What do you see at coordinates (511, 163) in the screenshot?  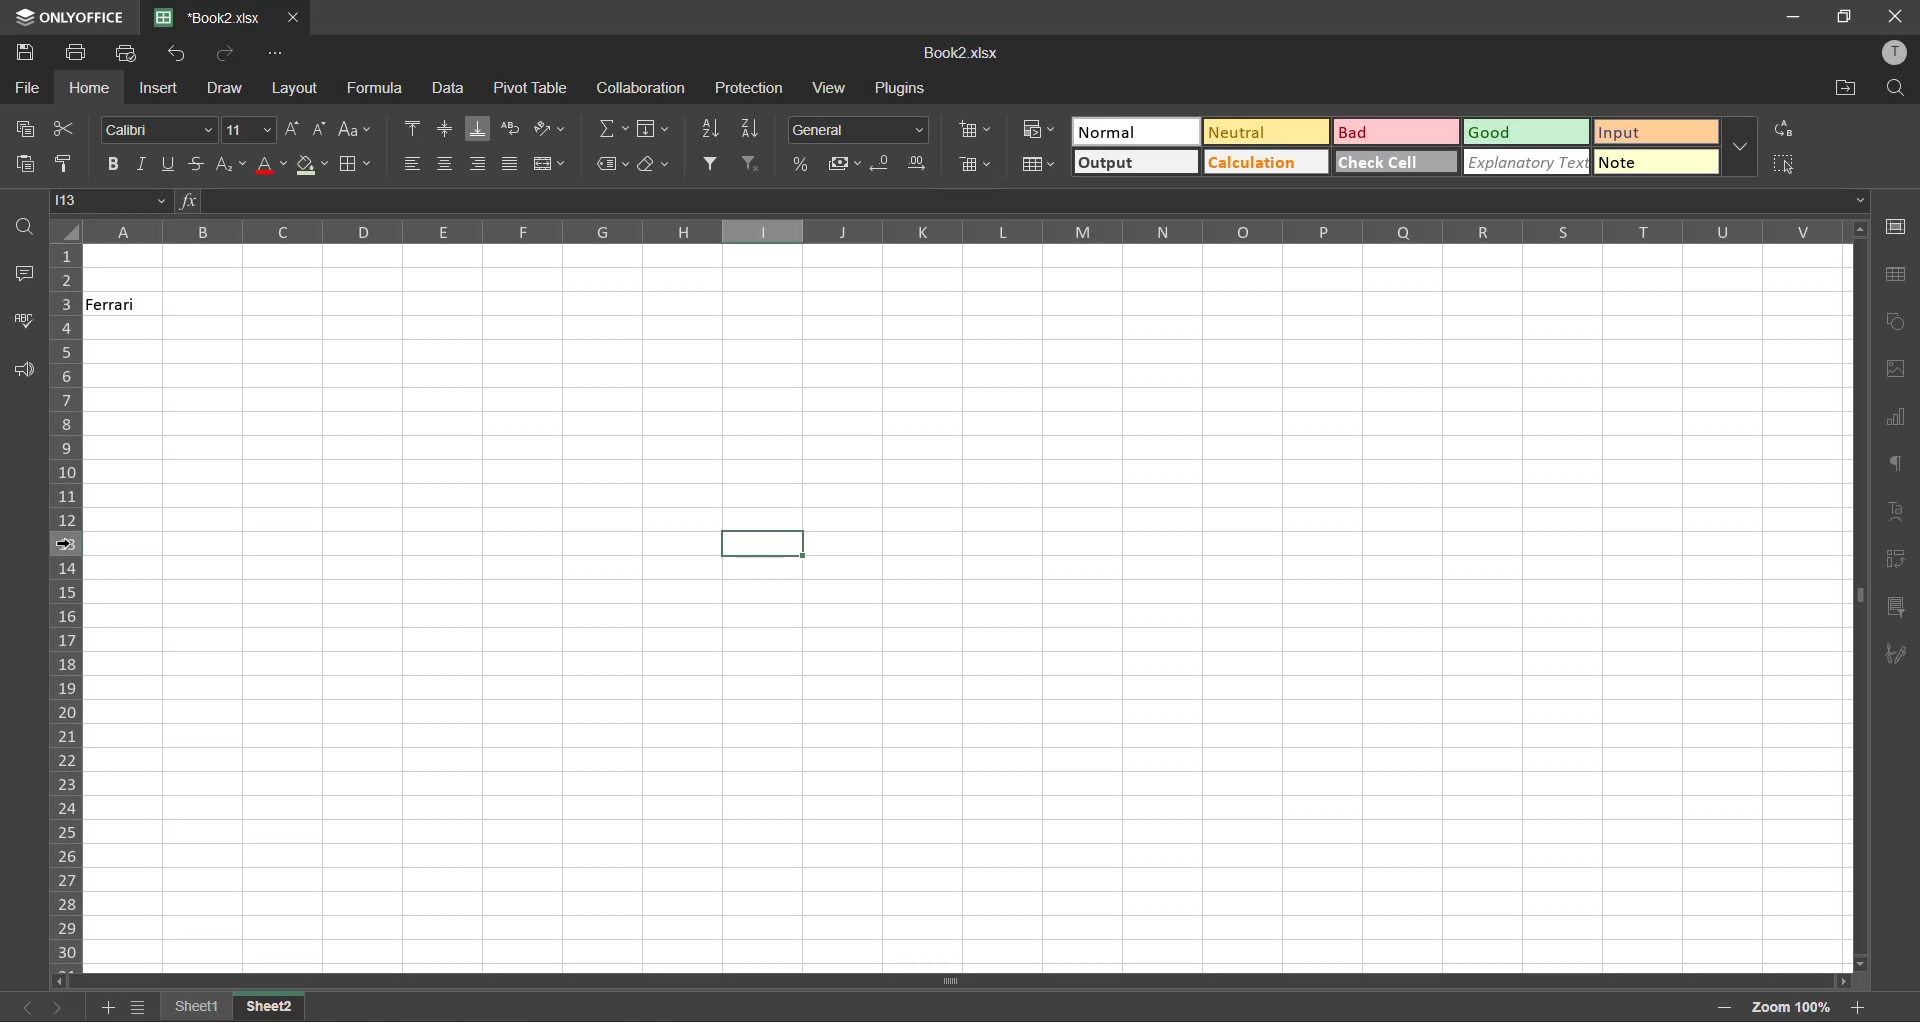 I see `justified` at bounding box center [511, 163].